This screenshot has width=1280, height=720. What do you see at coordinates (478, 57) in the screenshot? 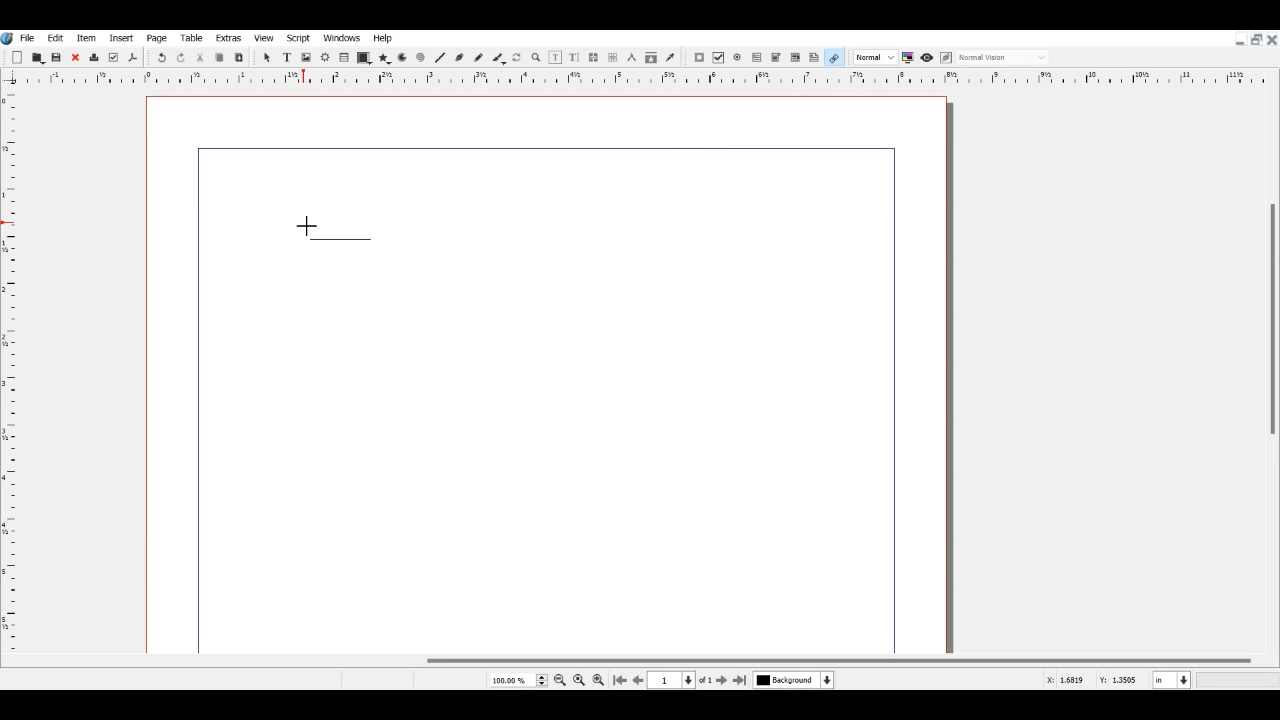
I see `Freehand line` at bounding box center [478, 57].